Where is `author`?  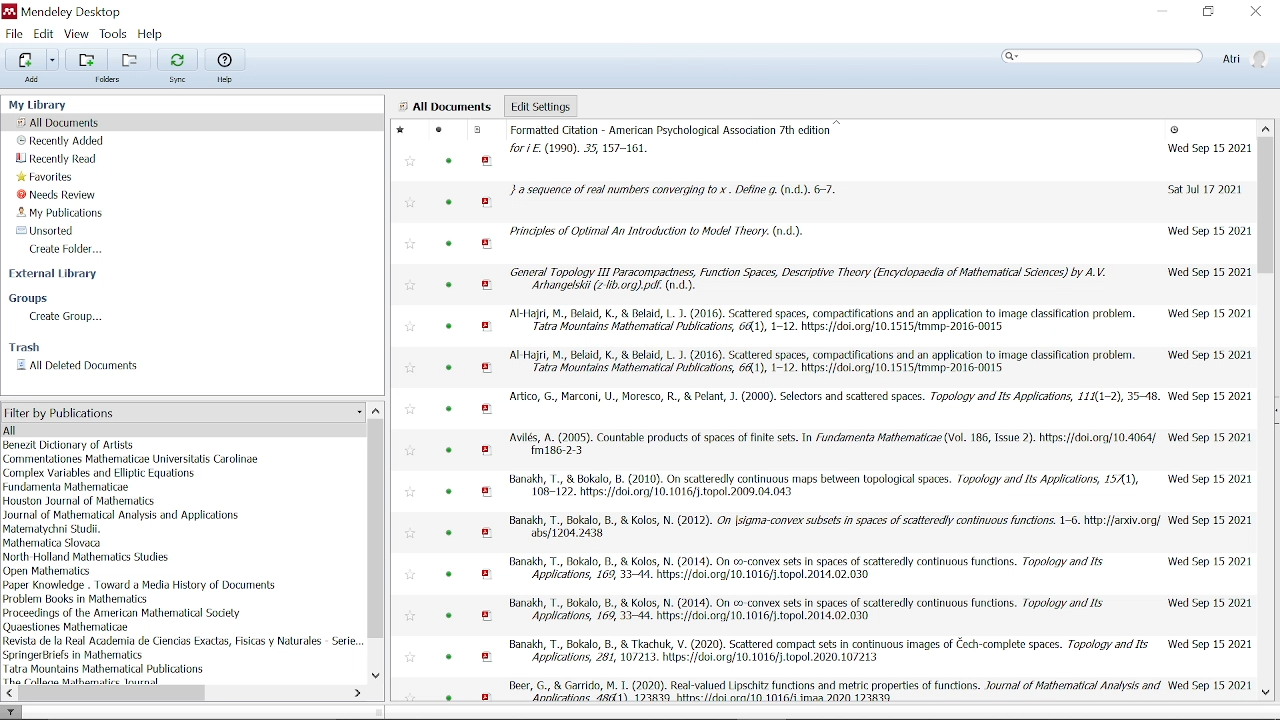
author is located at coordinates (54, 542).